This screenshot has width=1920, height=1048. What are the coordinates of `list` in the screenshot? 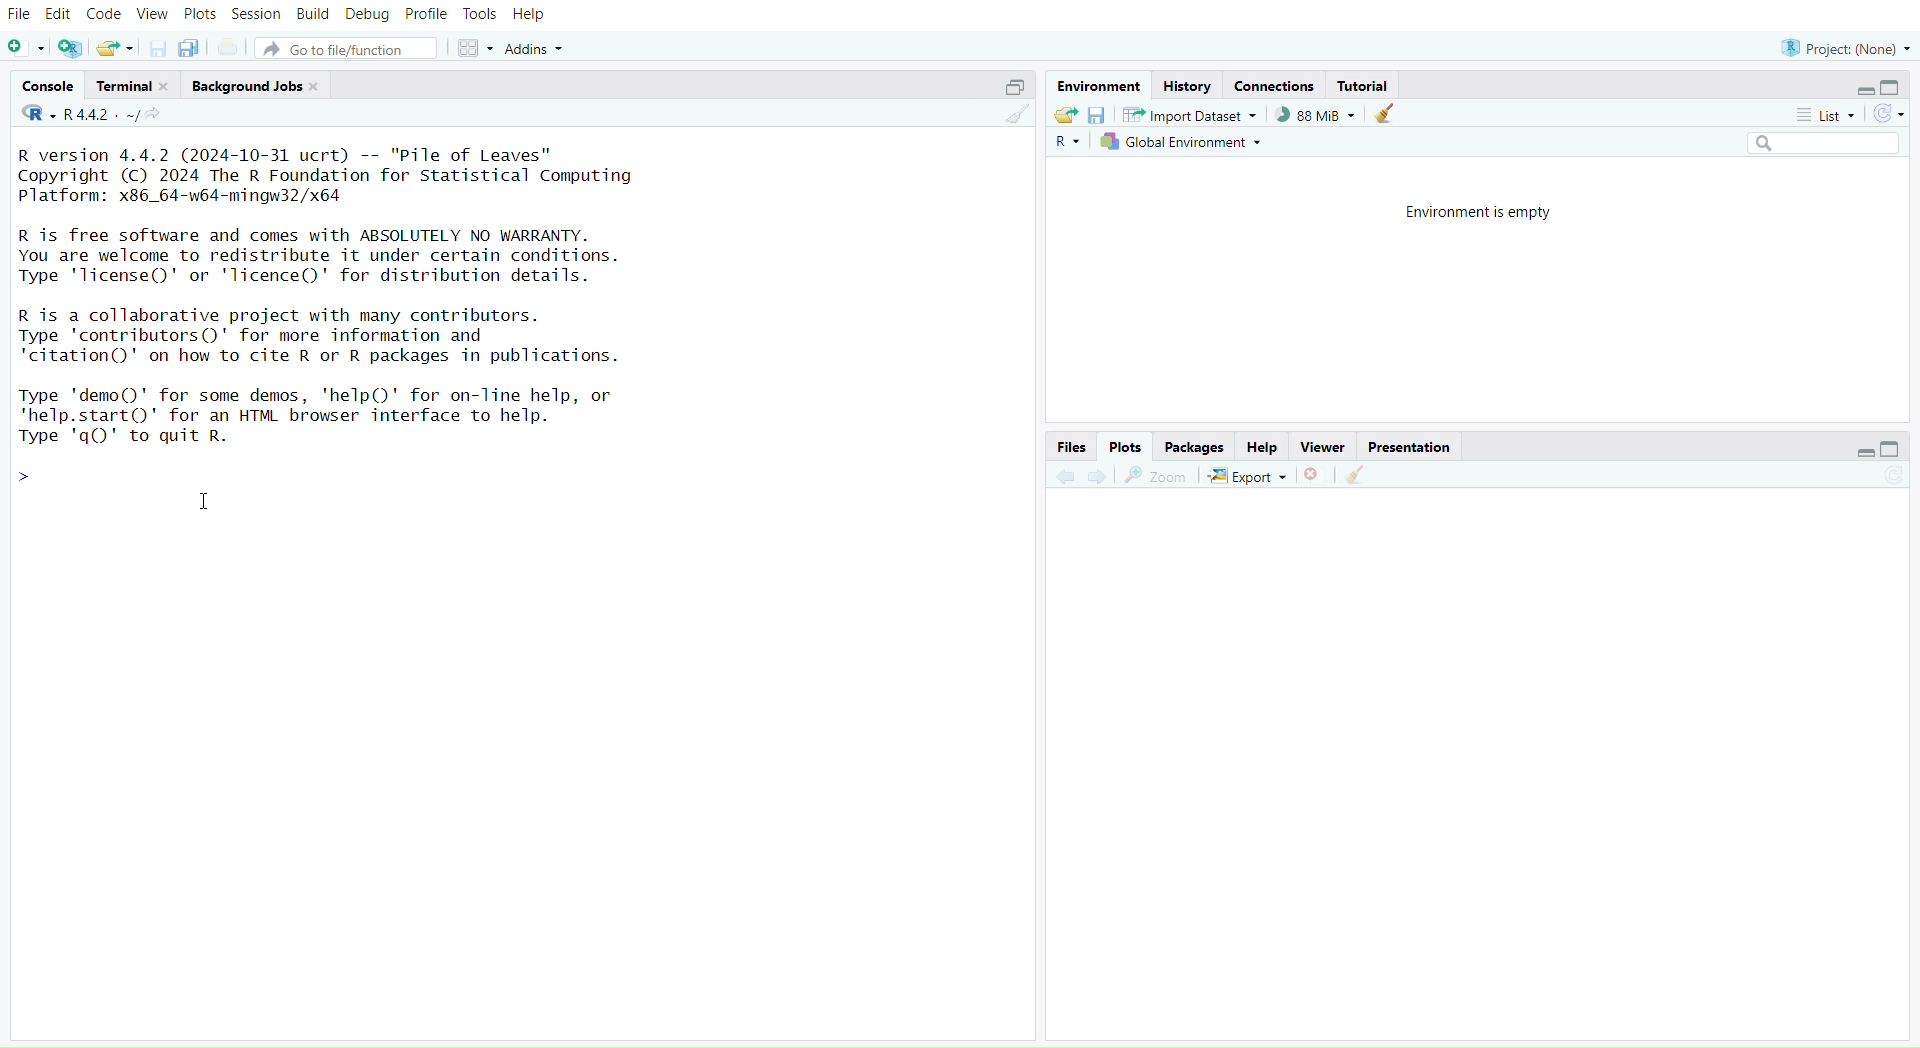 It's located at (1819, 118).